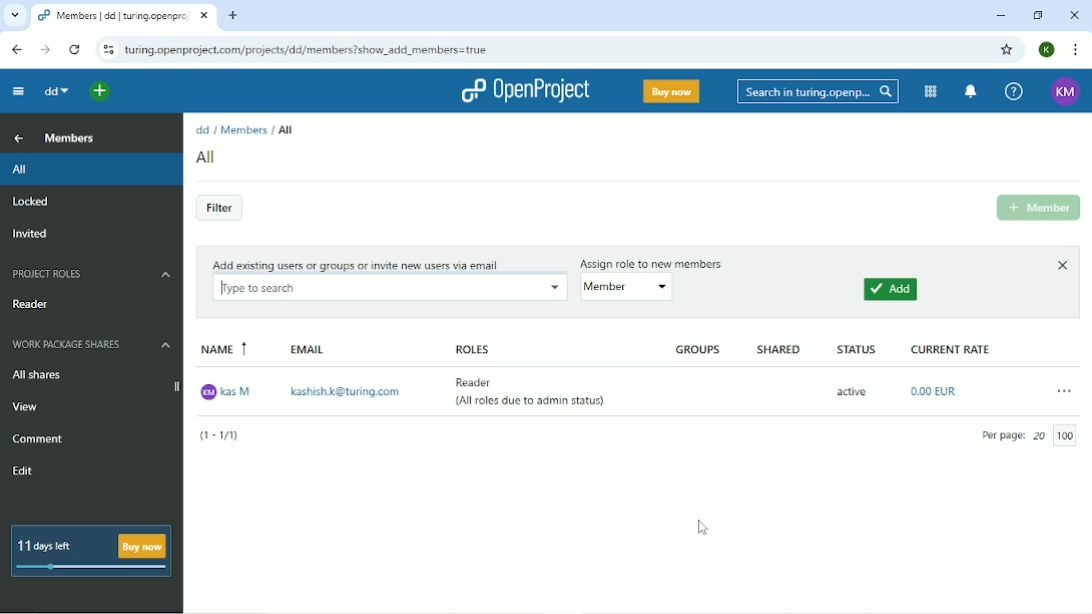  What do you see at coordinates (208, 157) in the screenshot?
I see `All` at bounding box center [208, 157].